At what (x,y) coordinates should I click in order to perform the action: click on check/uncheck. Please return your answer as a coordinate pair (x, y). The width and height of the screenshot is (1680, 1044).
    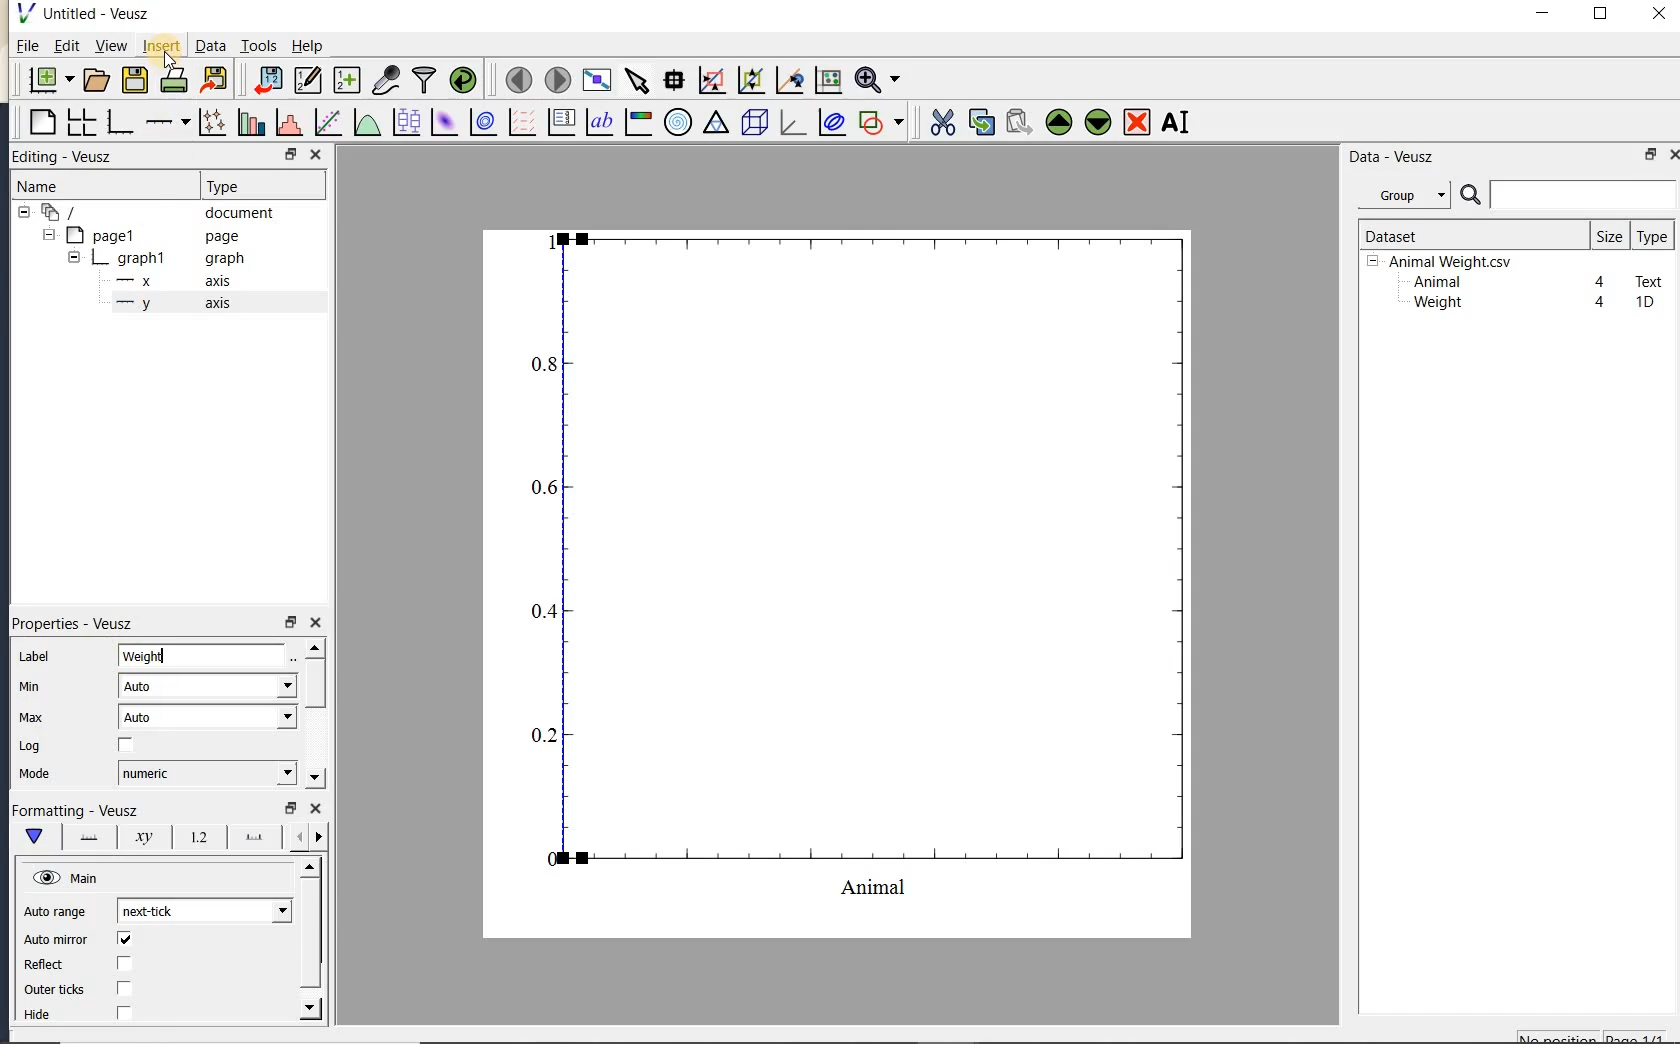
    Looking at the image, I should click on (126, 746).